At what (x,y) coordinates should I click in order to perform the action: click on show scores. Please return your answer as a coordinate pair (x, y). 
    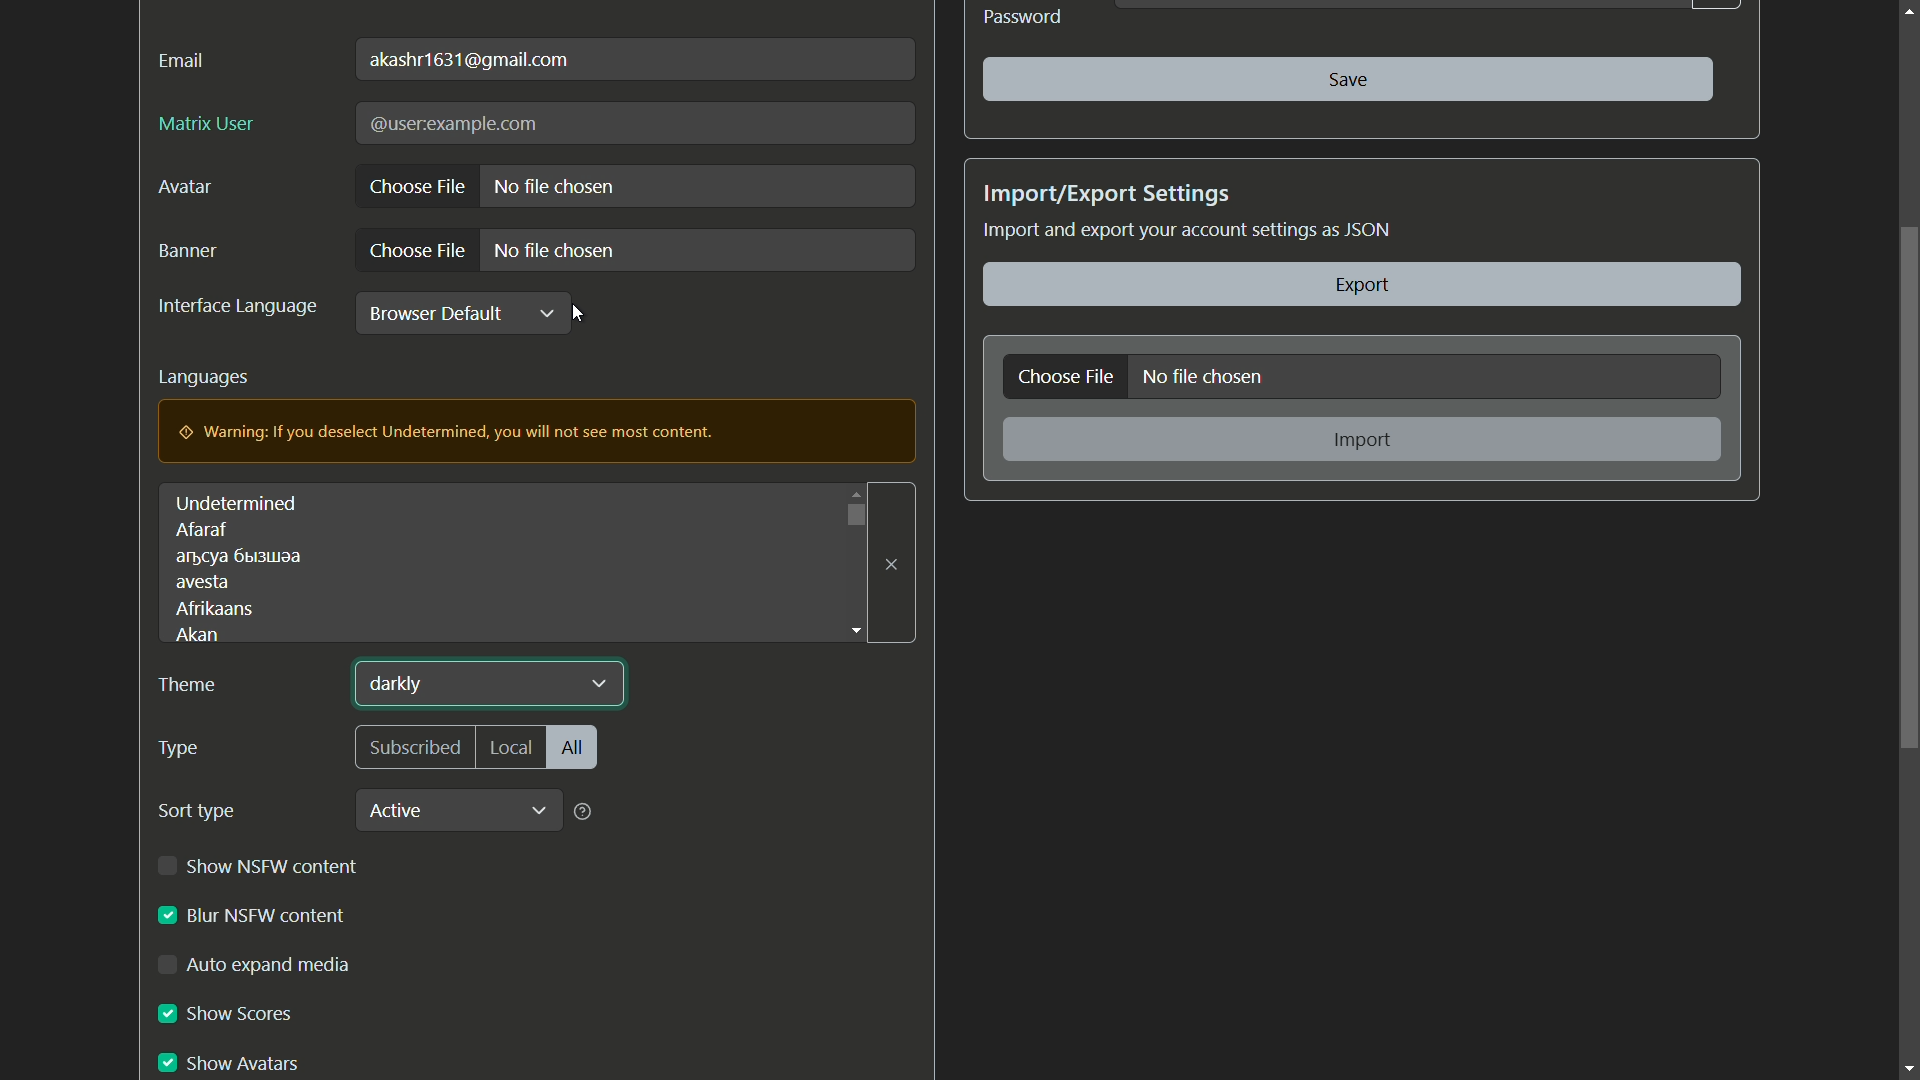
    Looking at the image, I should click on (243, 1014).